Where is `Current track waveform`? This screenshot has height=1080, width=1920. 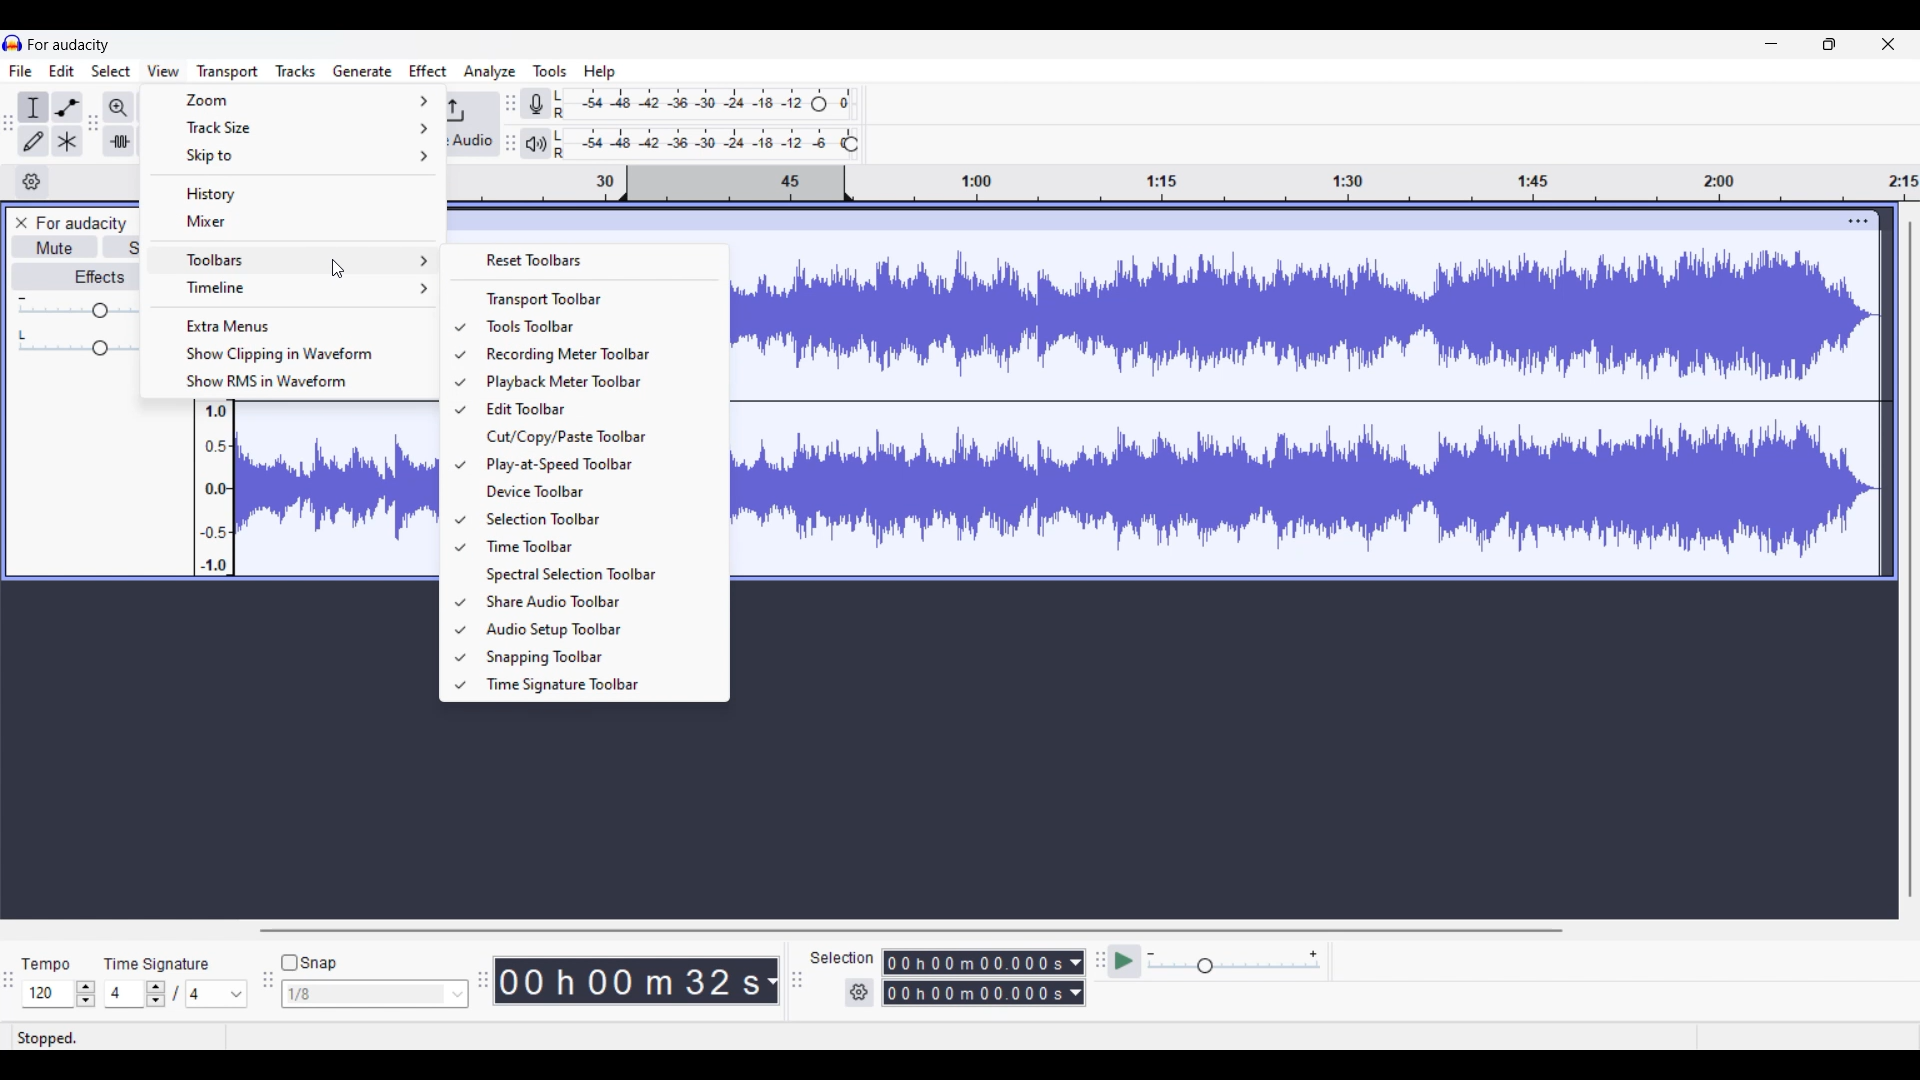
Current track waveform is located at coordinates (1287, 403).